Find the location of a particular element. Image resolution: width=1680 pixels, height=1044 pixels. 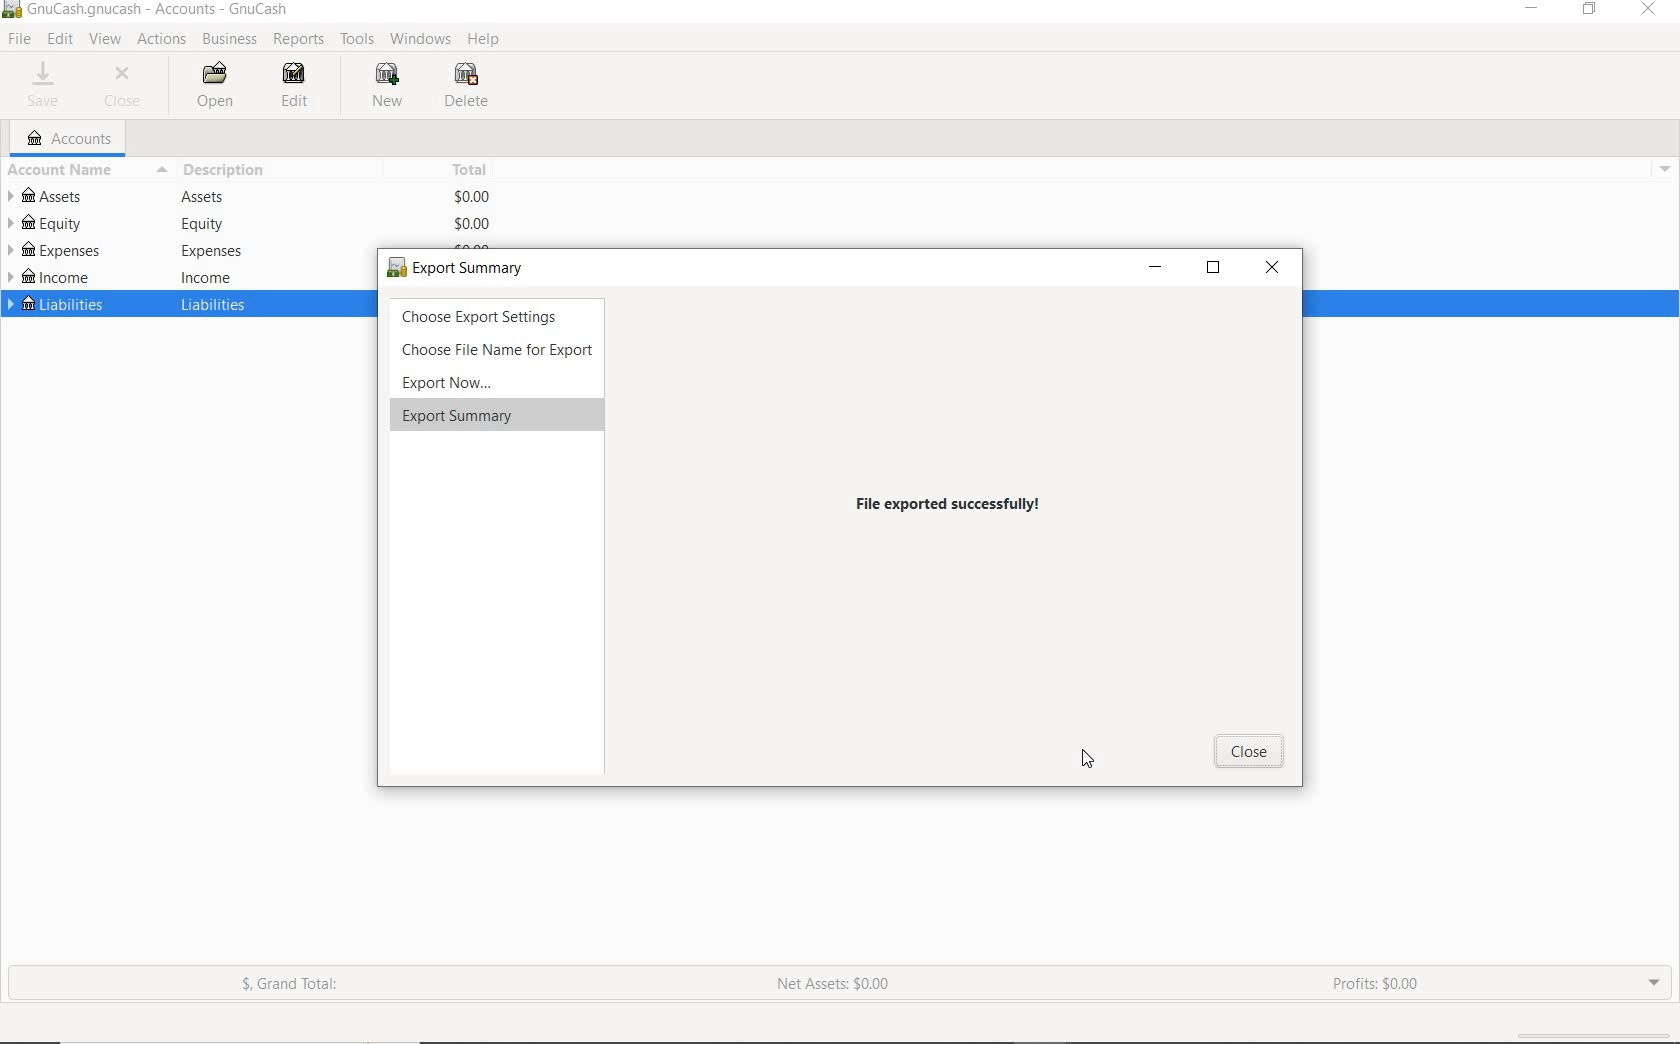

TOOLS is located at coordinates (358, 40).